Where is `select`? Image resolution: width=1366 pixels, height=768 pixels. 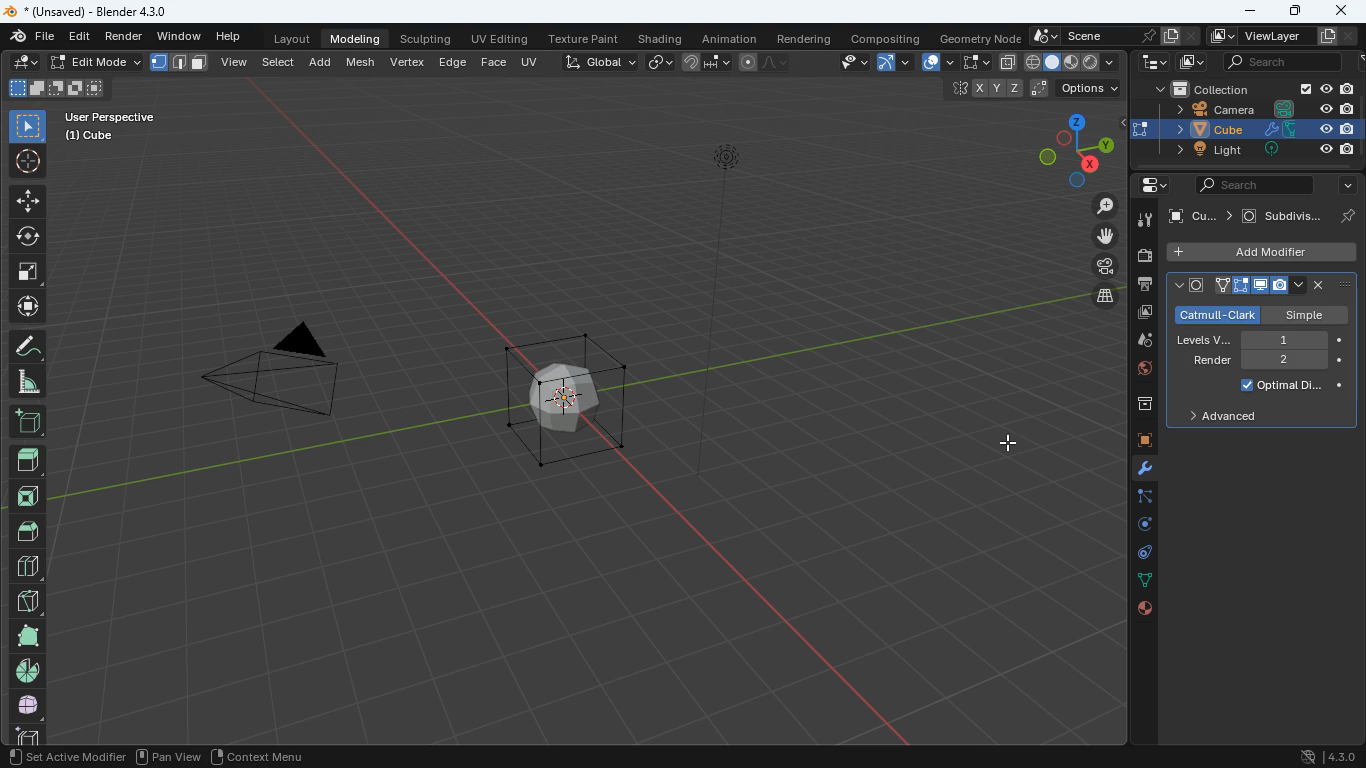 select is located at coordinates (28, 127).